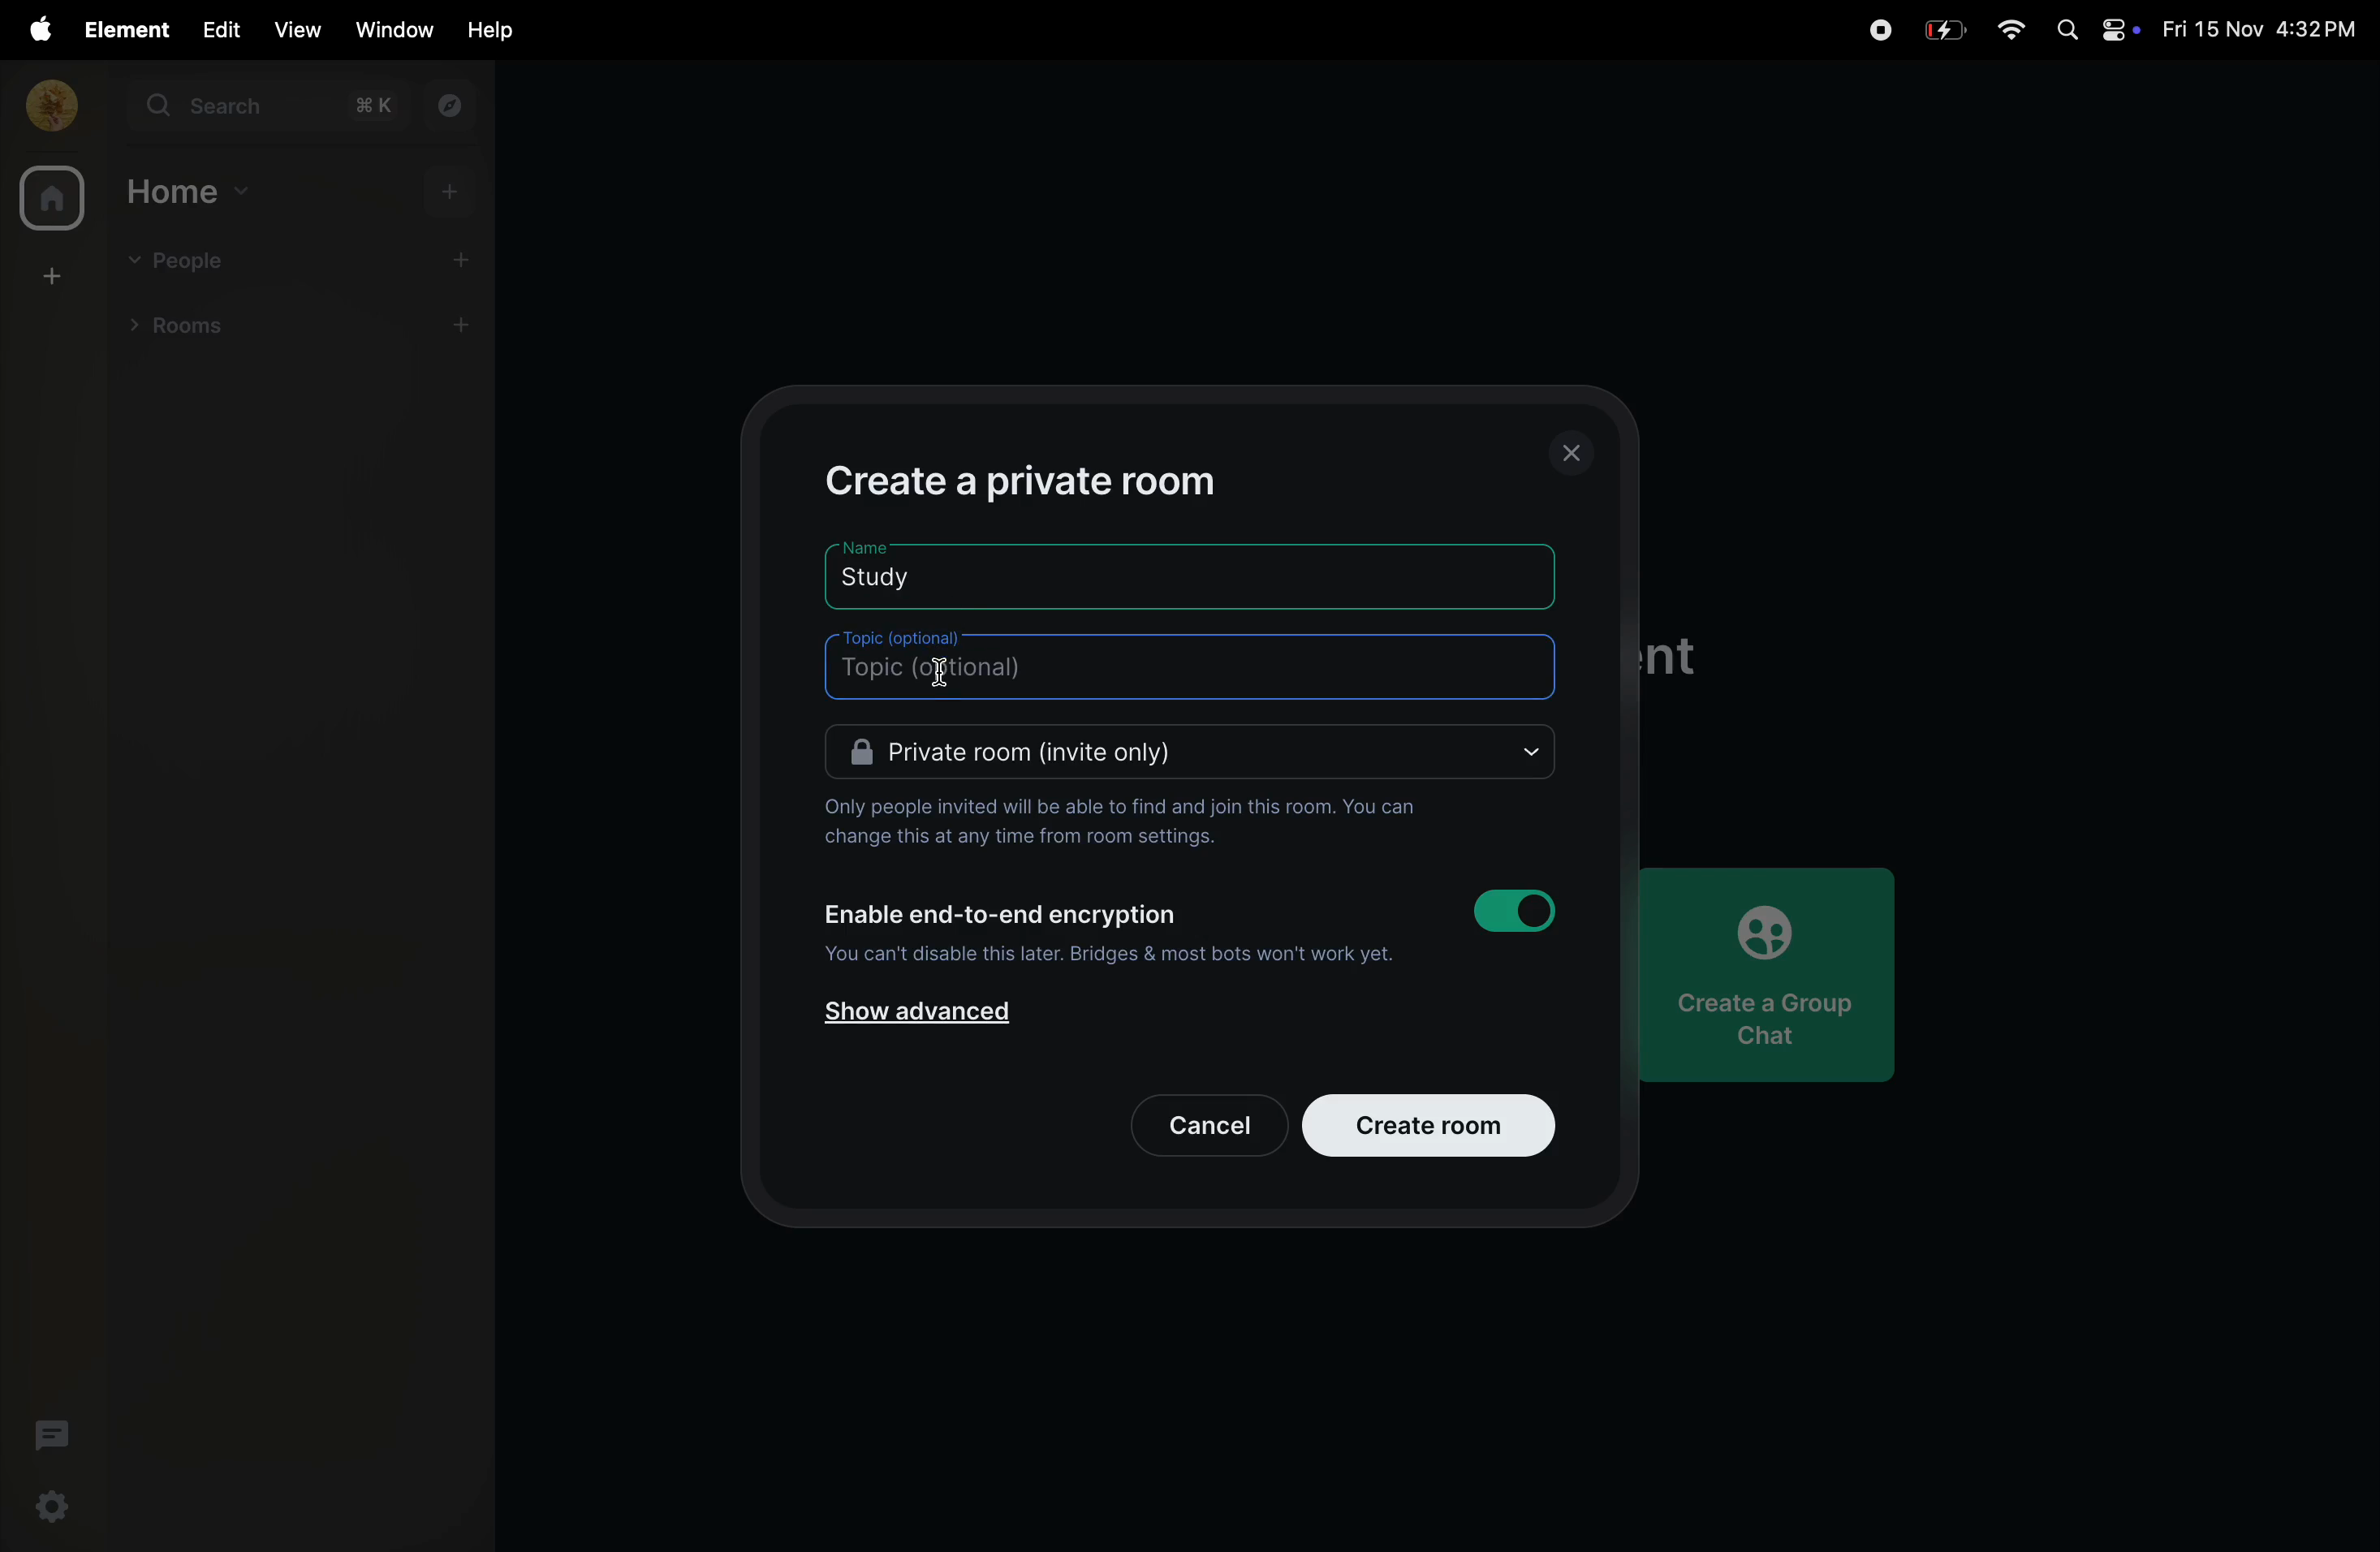 The image size is (2380, 1552). I want to click on window, so click(389, 29).